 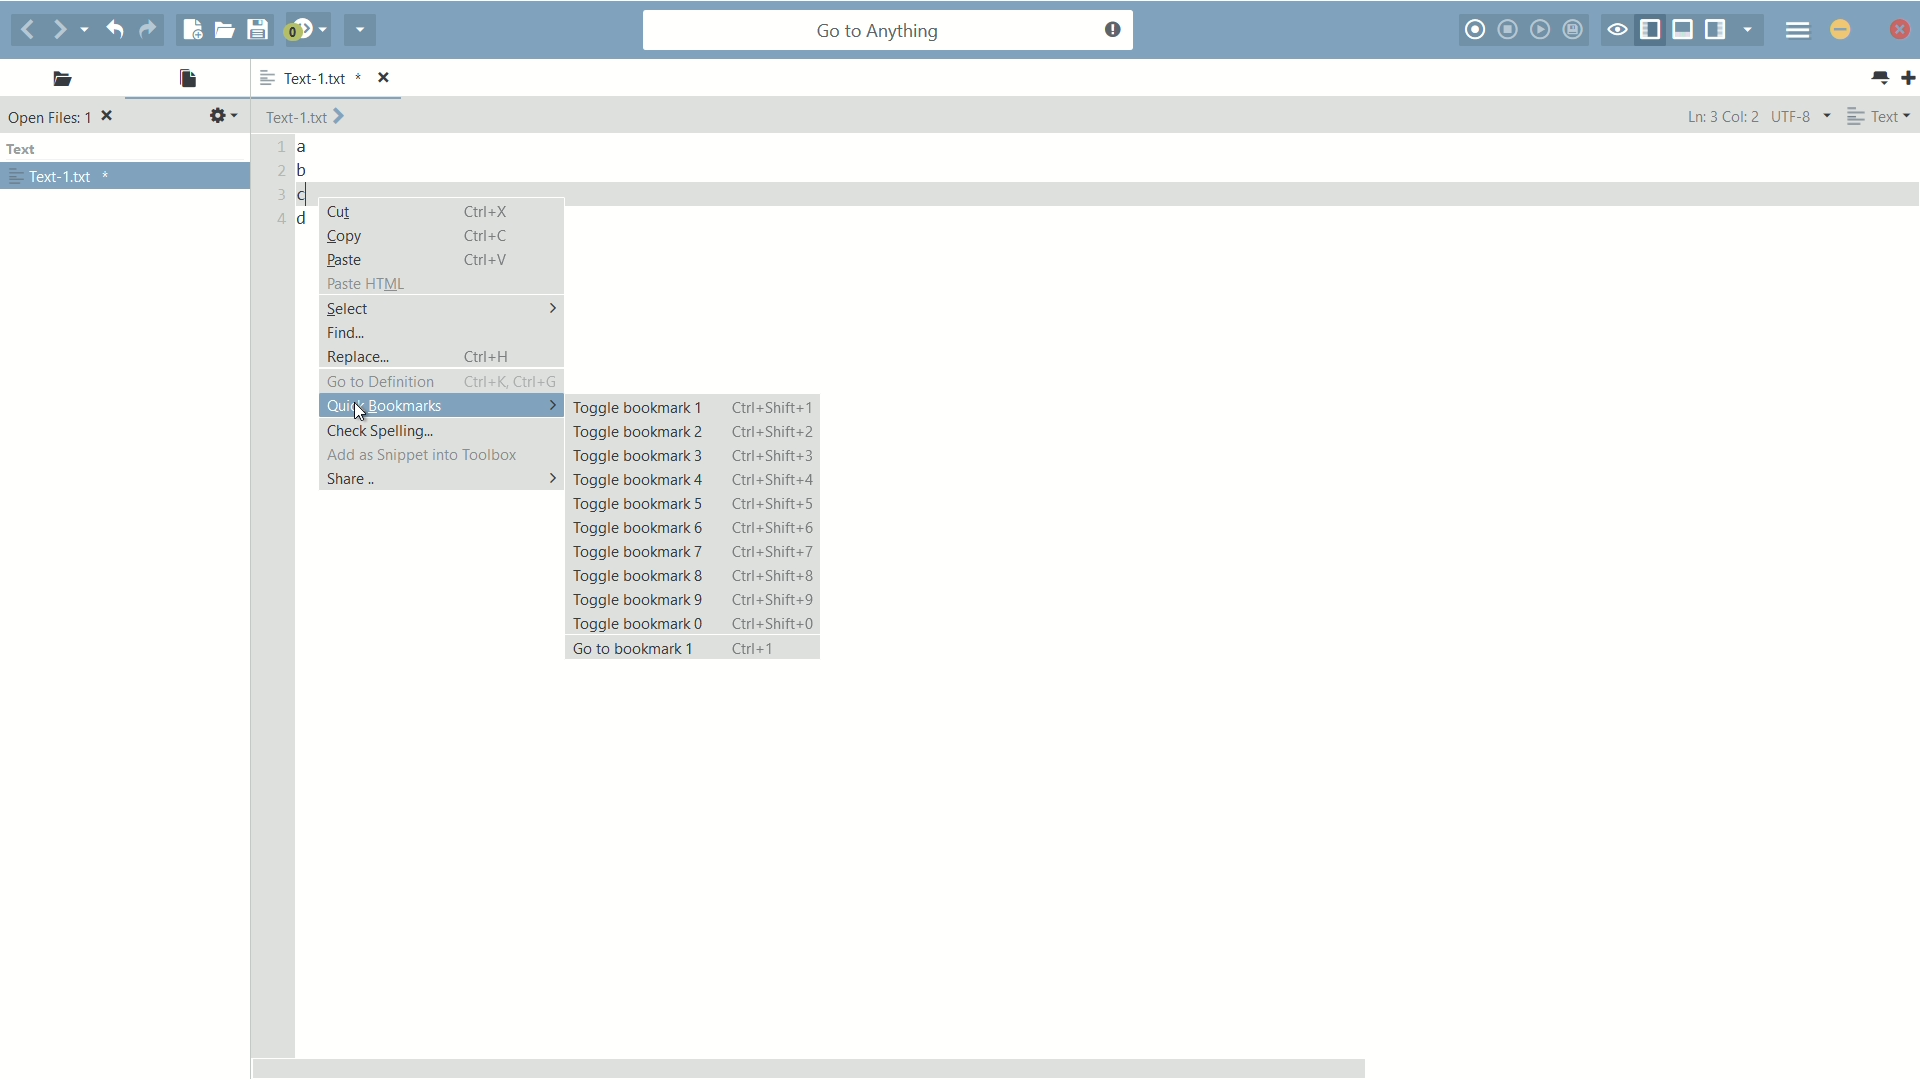 I want to click on Ln: 3 Col: 2, so click(x=1721, y=118).